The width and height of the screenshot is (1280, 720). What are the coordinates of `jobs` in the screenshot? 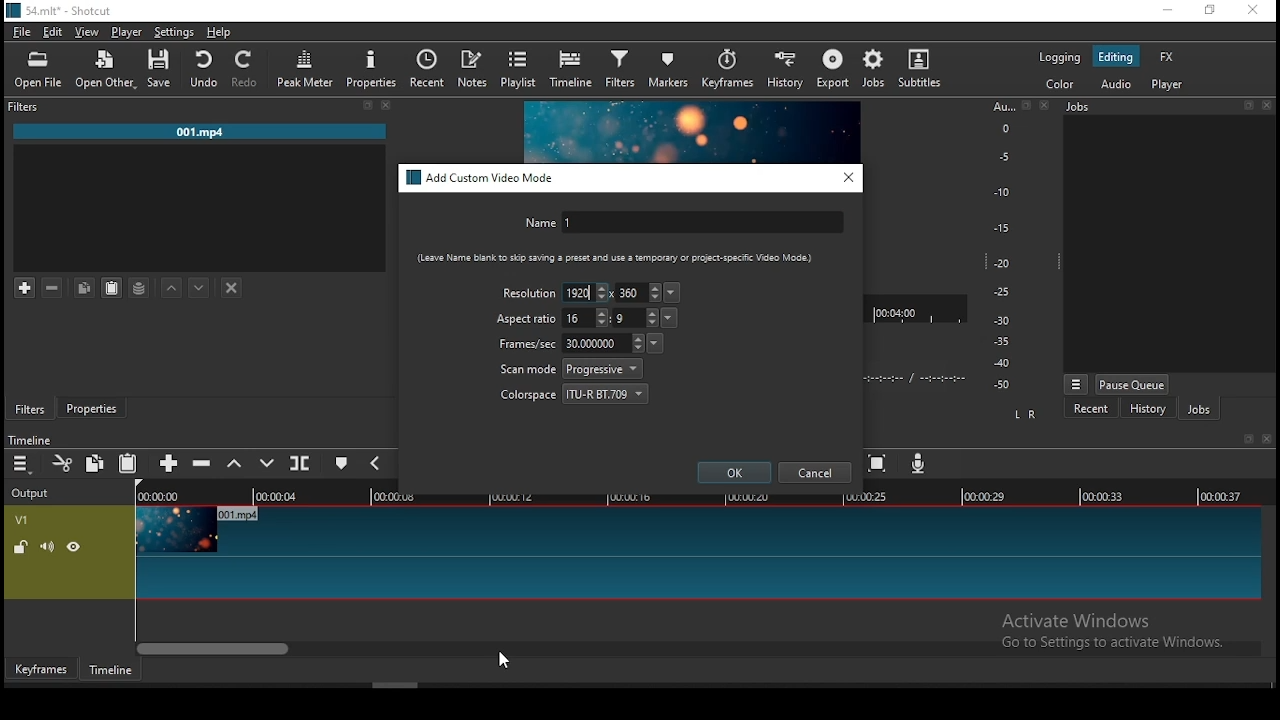 It's located at (1199, 410).